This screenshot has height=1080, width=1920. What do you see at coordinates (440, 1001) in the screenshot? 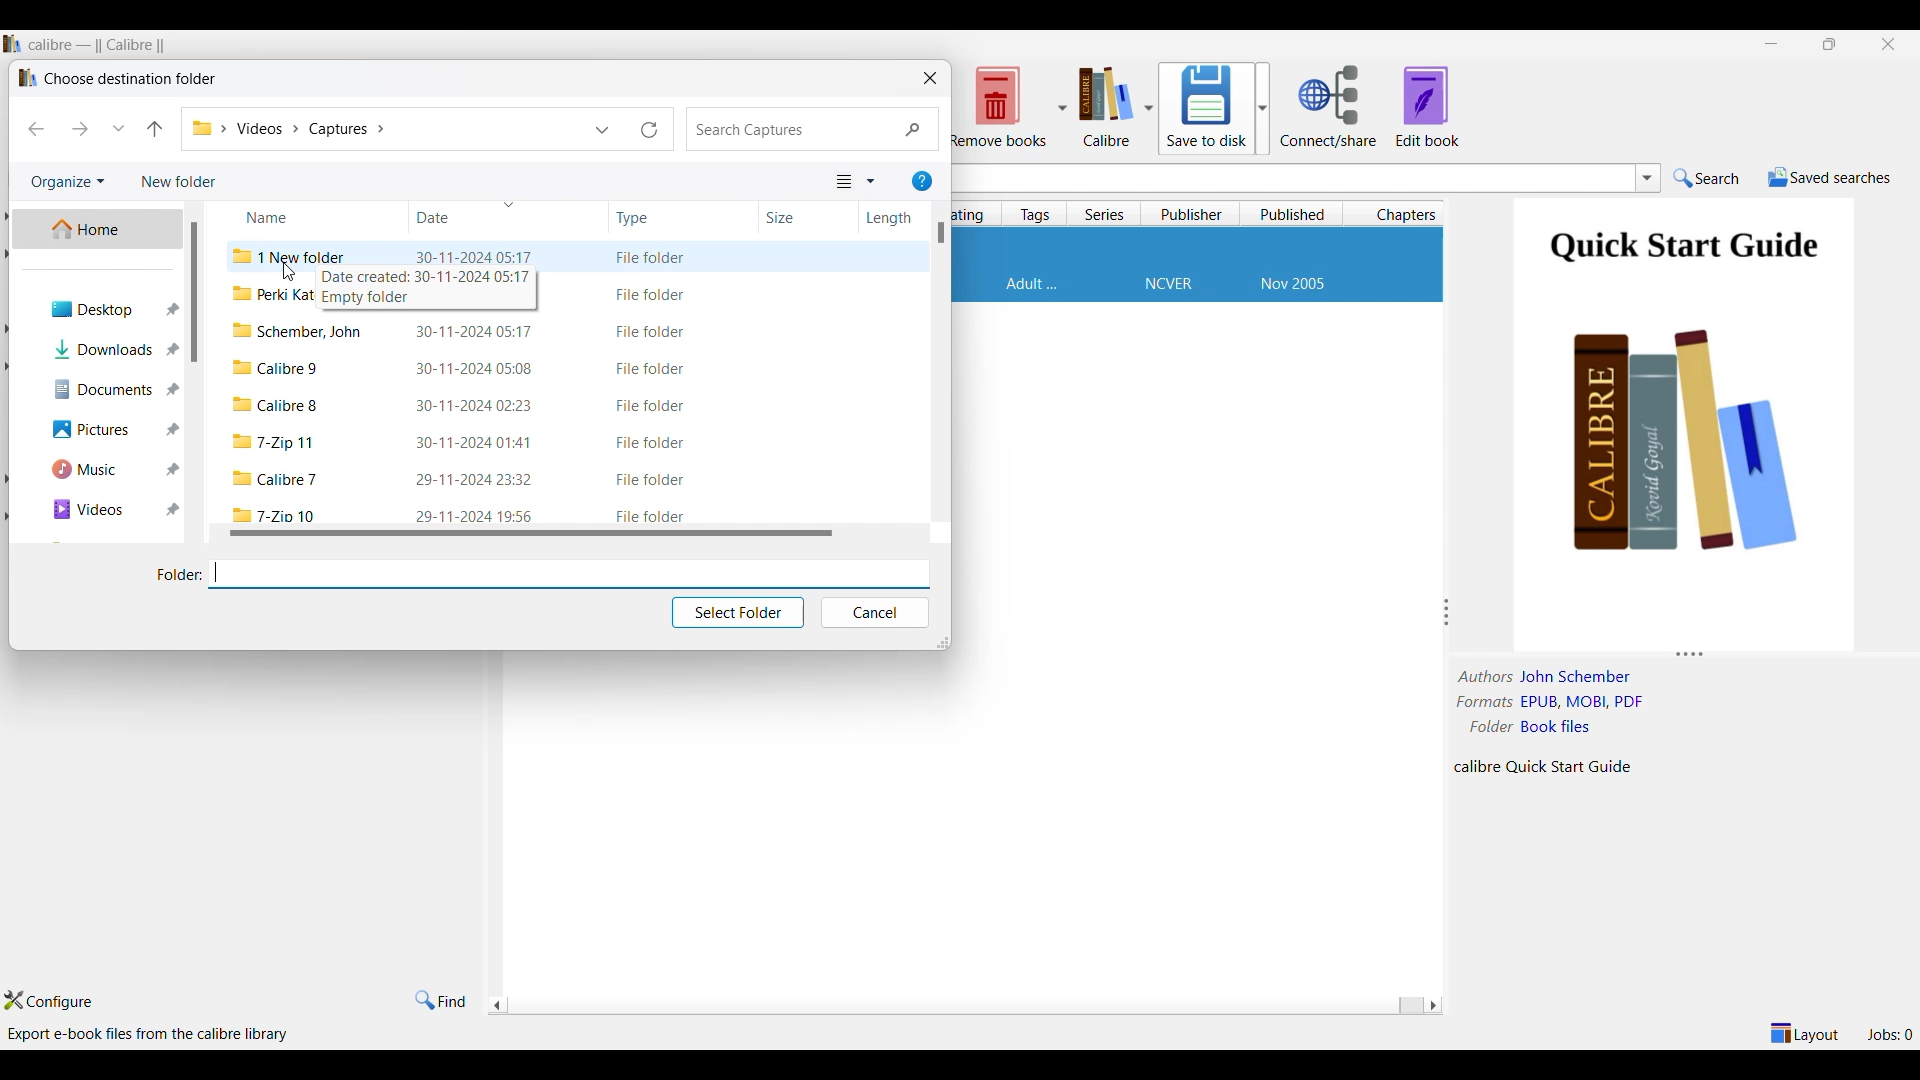
I see `Find` at bounding box center [440, 1001].